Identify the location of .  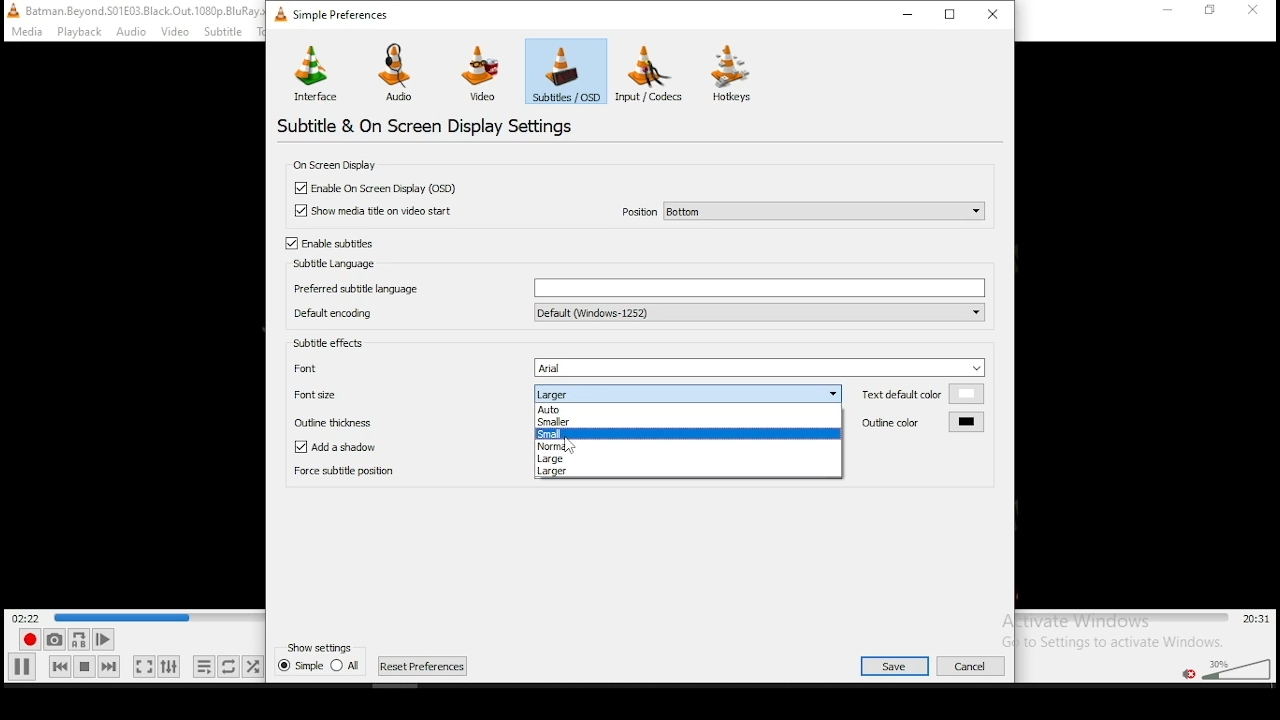
(1214, 14).